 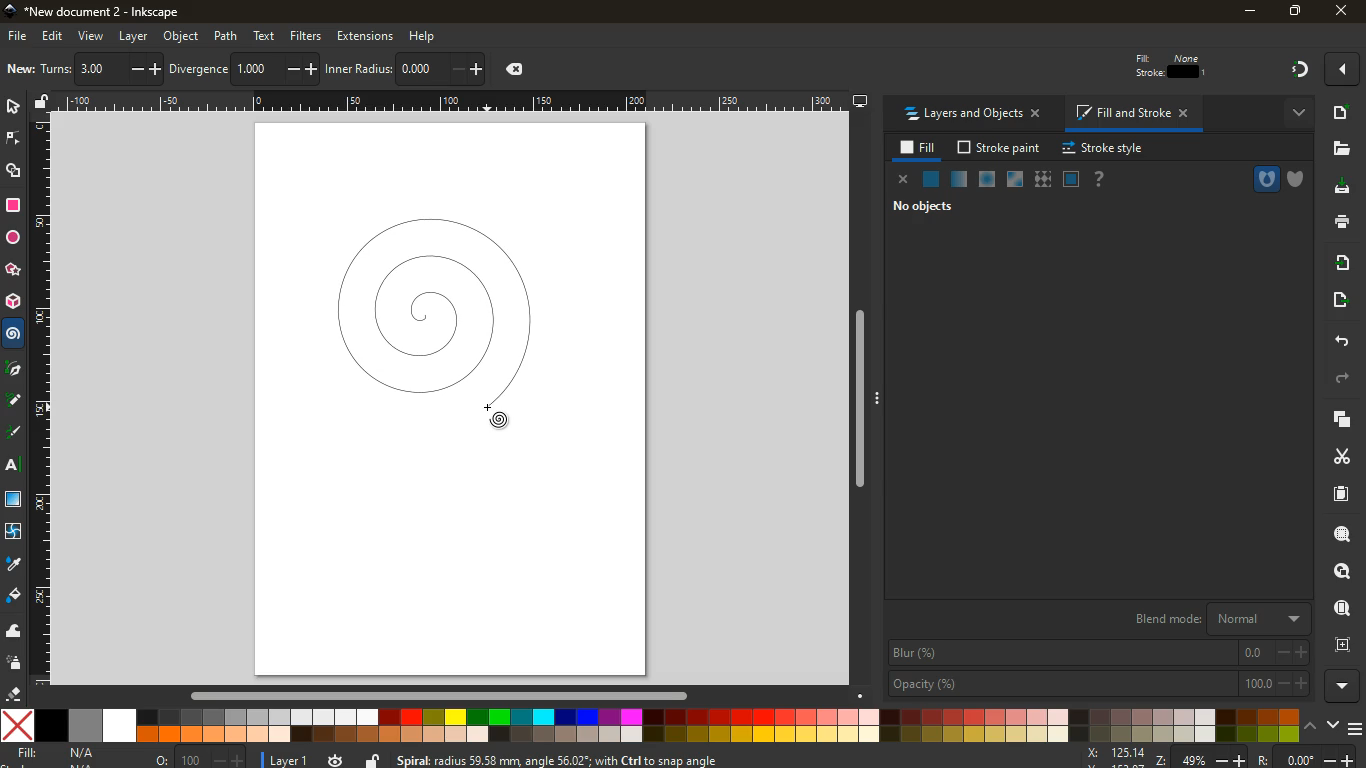 I want to click on more, so click(x=1294, y=115).